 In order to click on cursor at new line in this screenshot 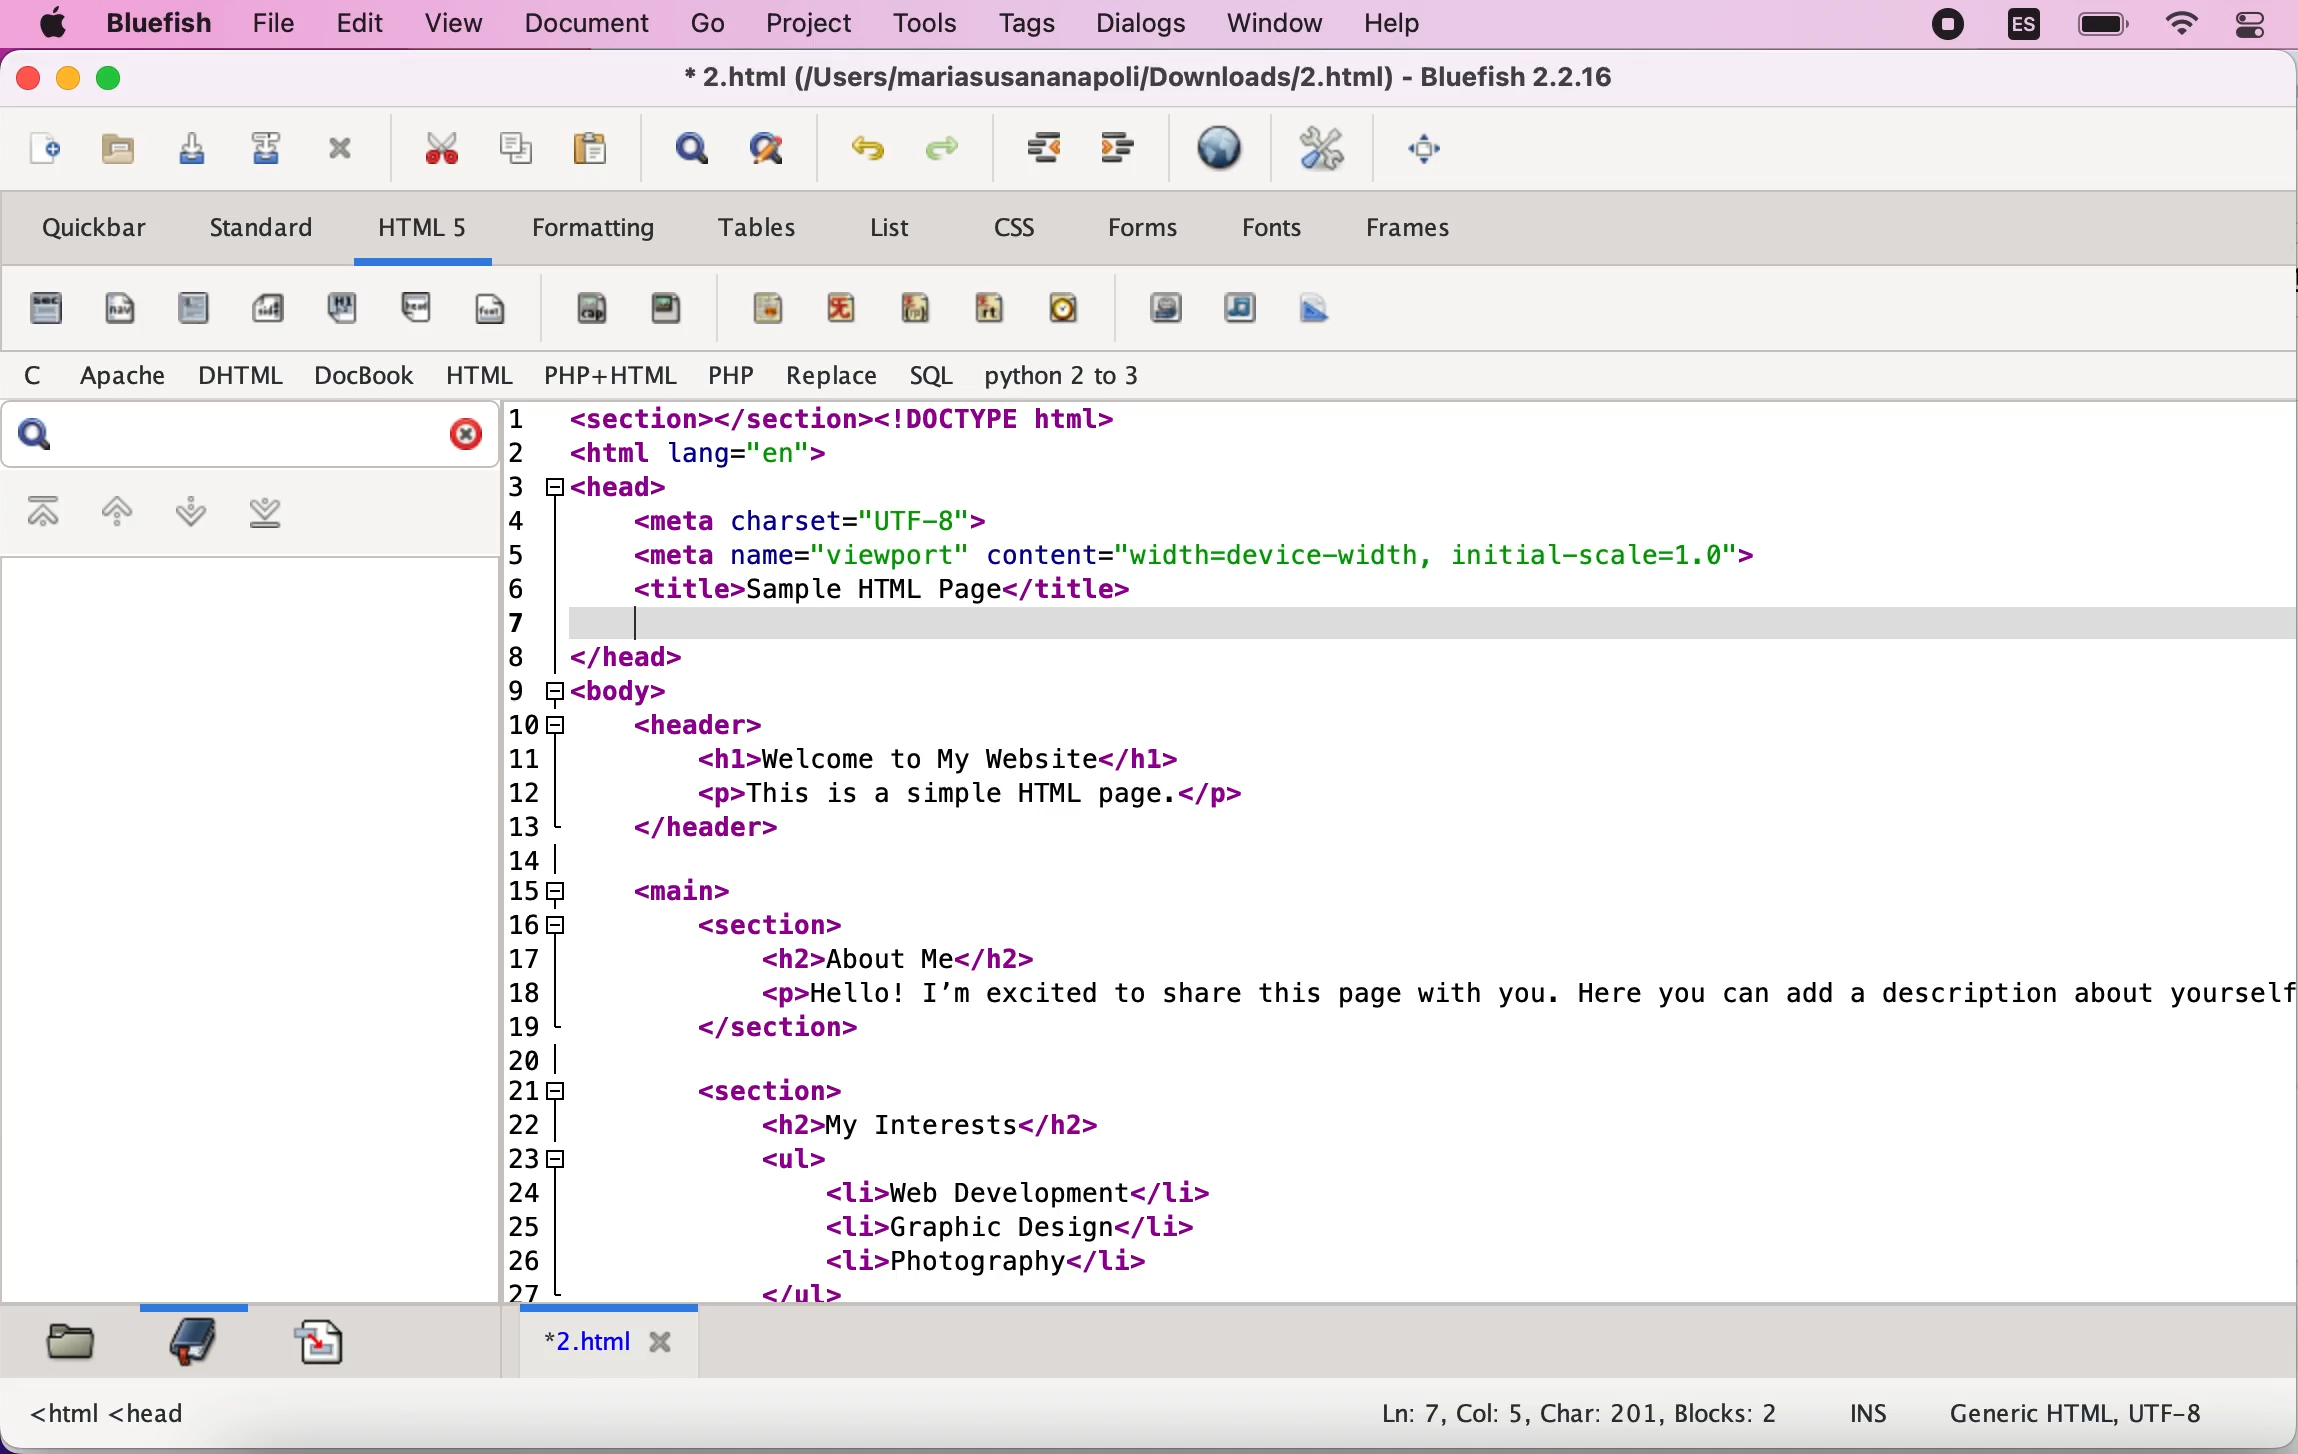, I will do `click(626, 624)`.